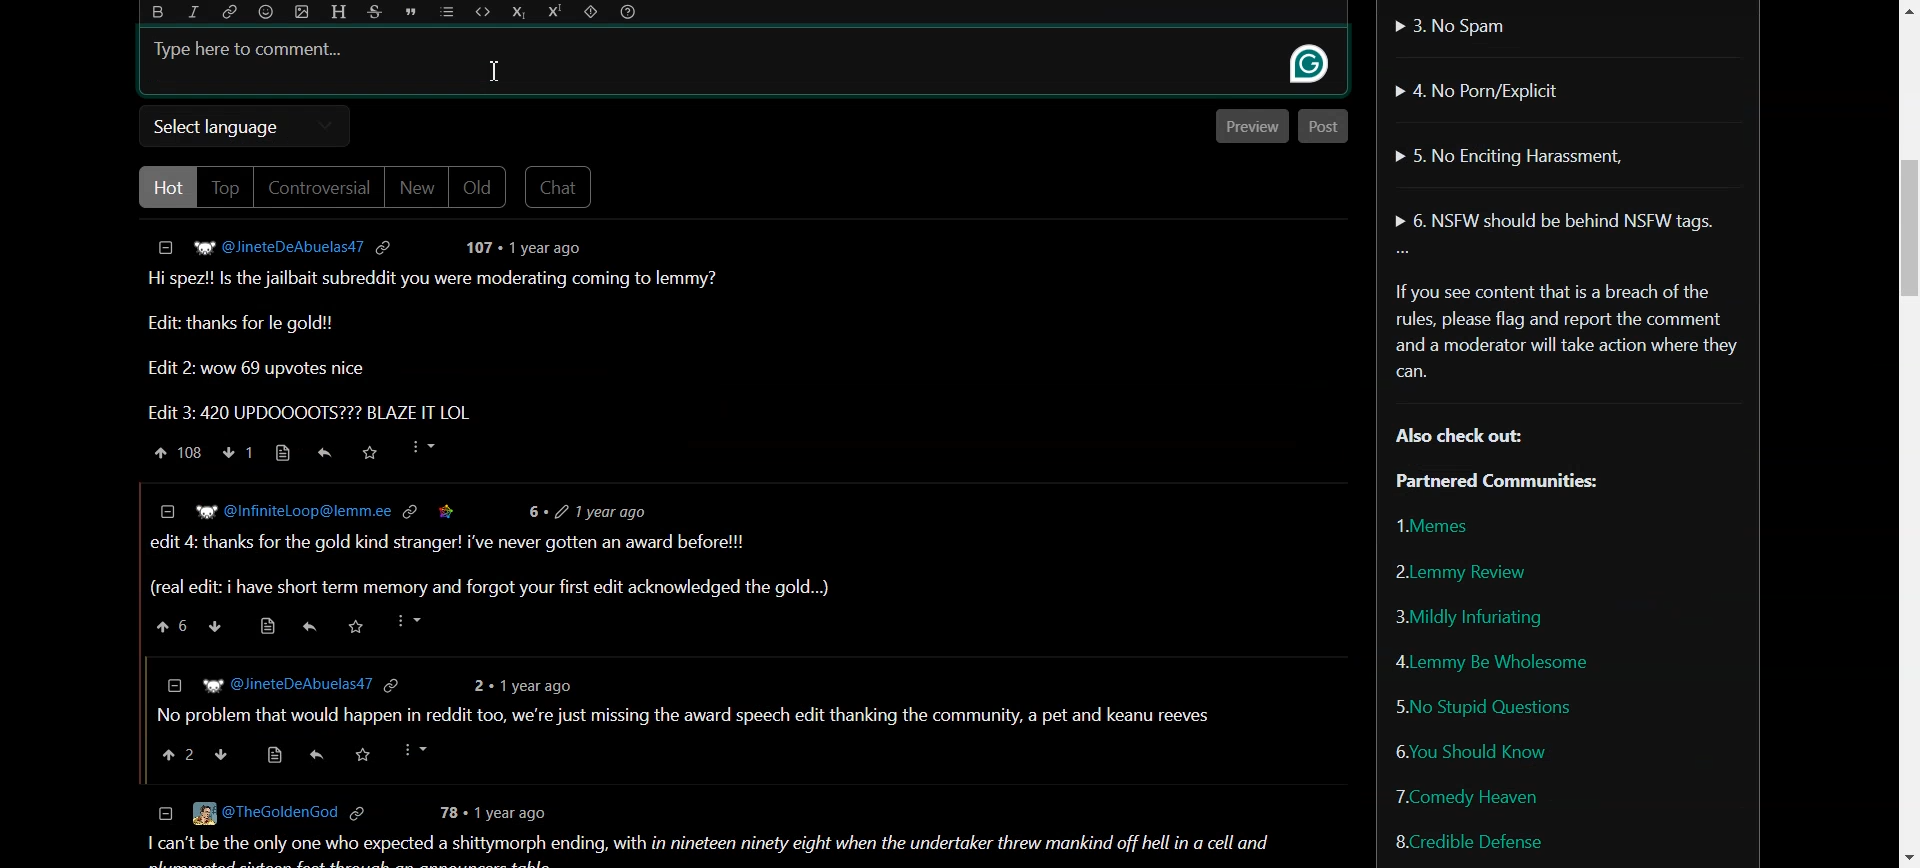 This screenshot has height=868, width=1920. What do you see at coordinates (365, 754) in the screenshot?
I see `` at bounding box center [365, 754].